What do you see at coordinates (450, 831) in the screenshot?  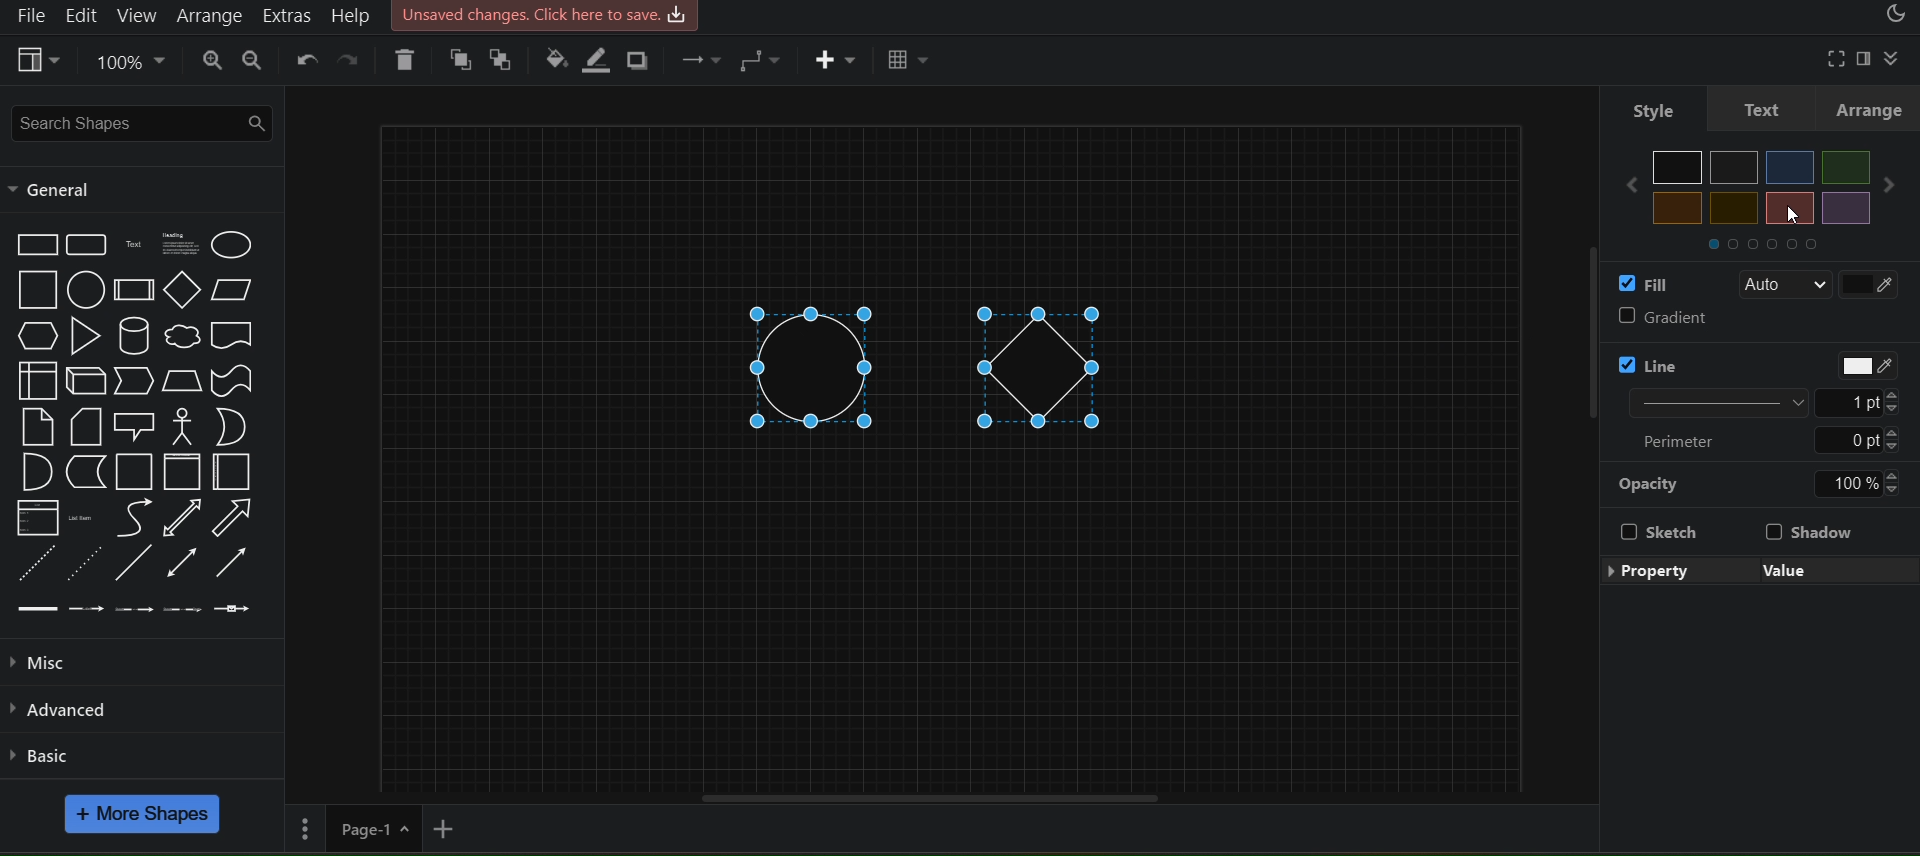 I see `add new page` at bounding box center [450, 831].